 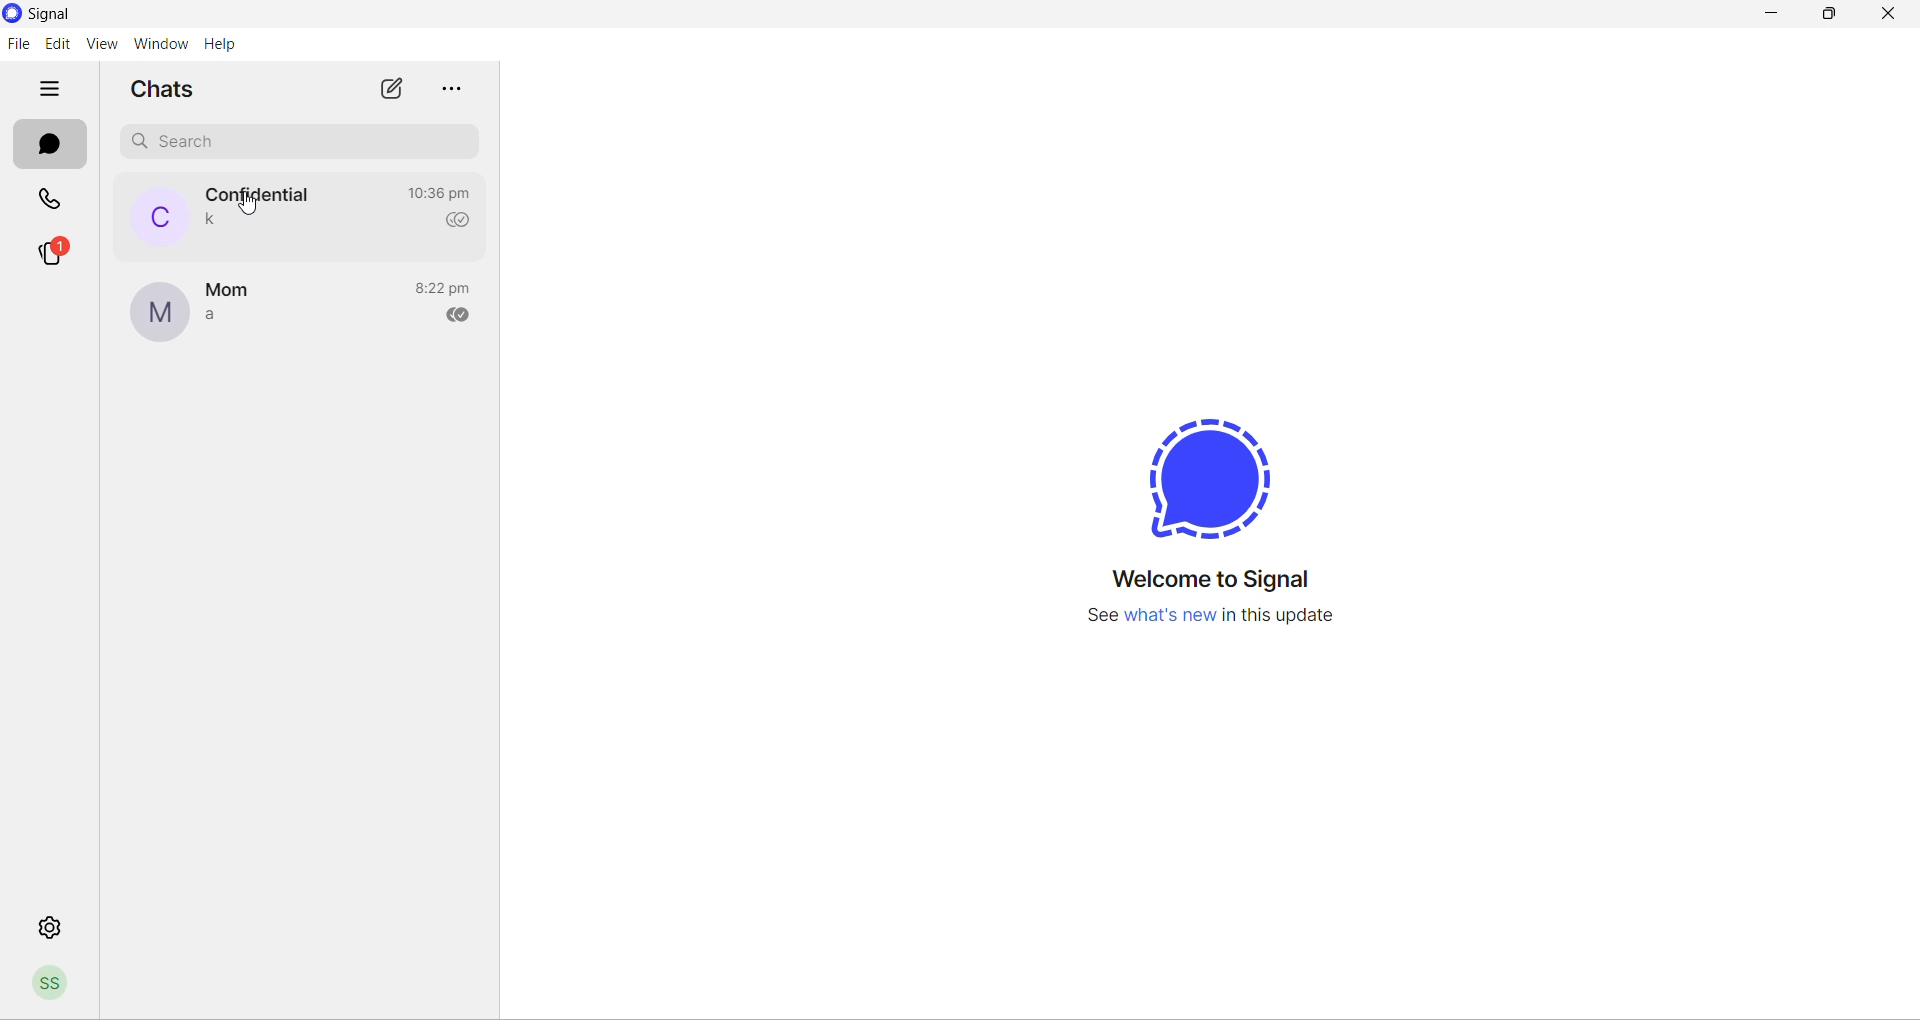 I want to click on last message, so click(x=217, y=221).